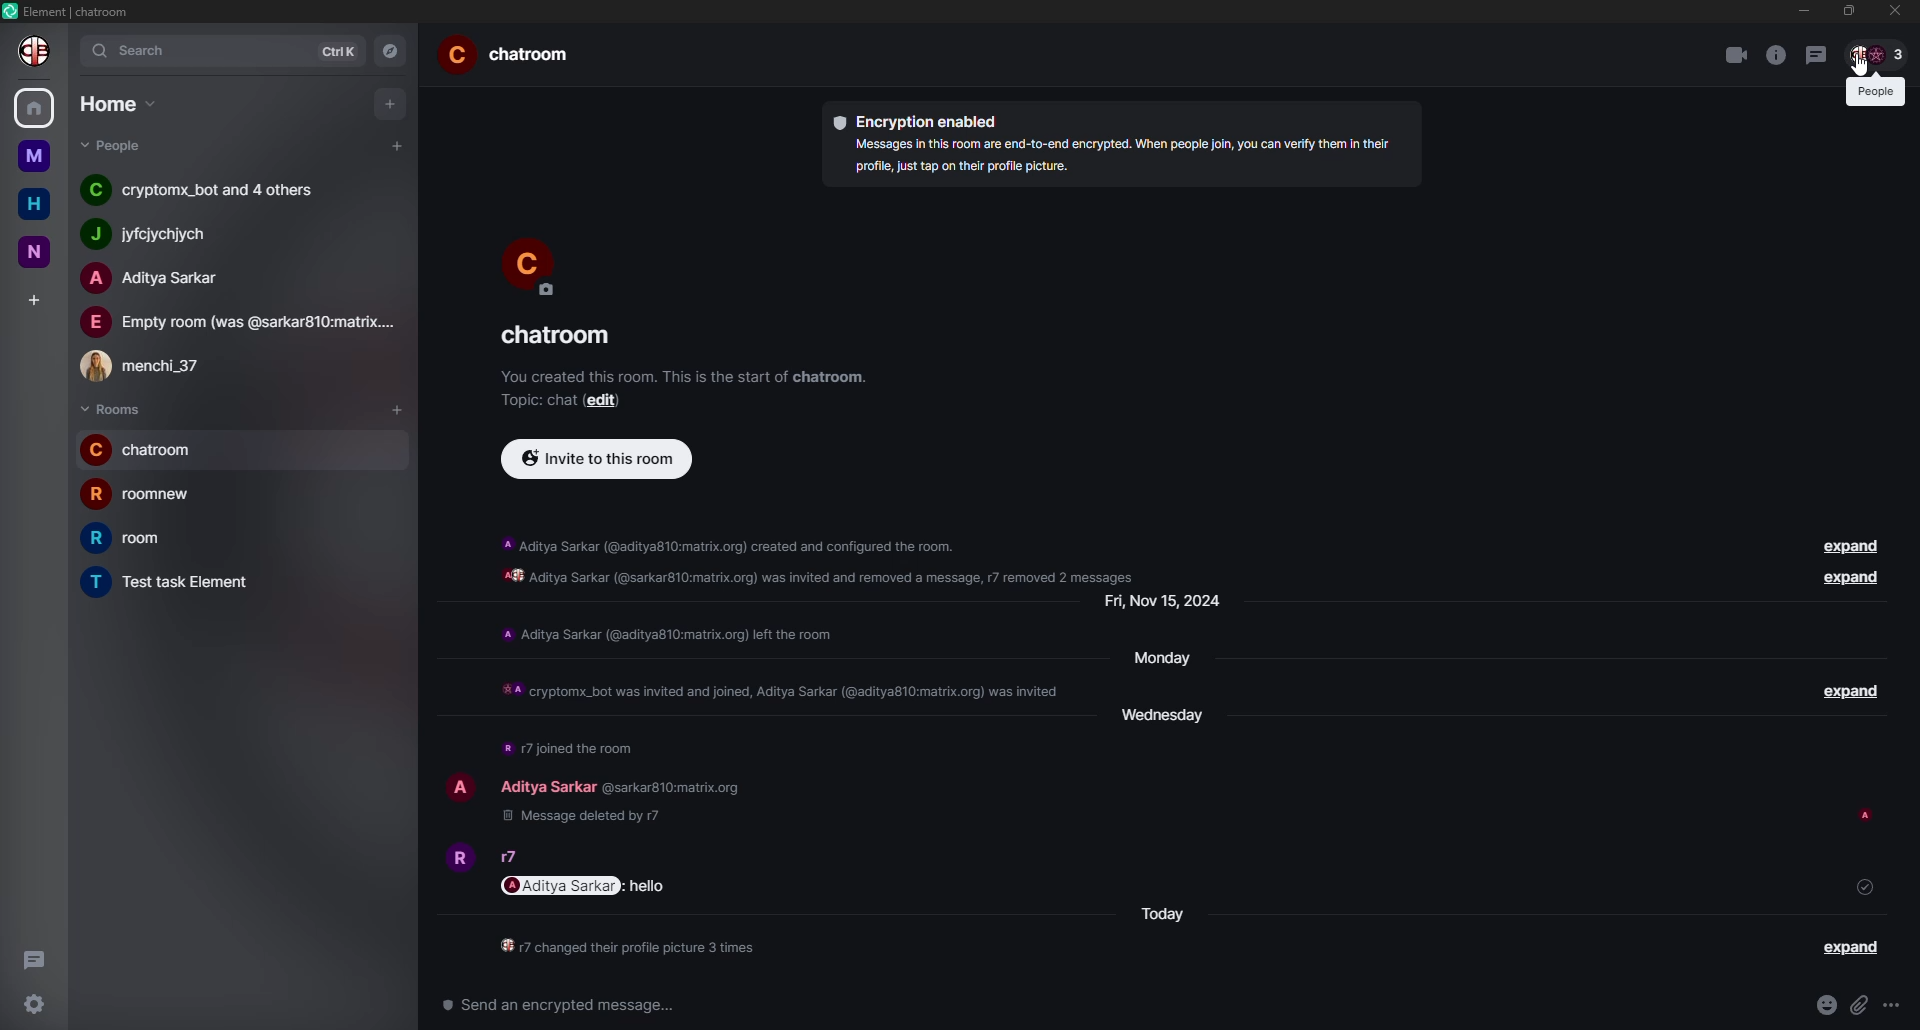 This screenshot has width=1920, height=1030. What do you see at coordinates (42, 250) in the screenshot?
I see `n` at bounding box center [42, 250].